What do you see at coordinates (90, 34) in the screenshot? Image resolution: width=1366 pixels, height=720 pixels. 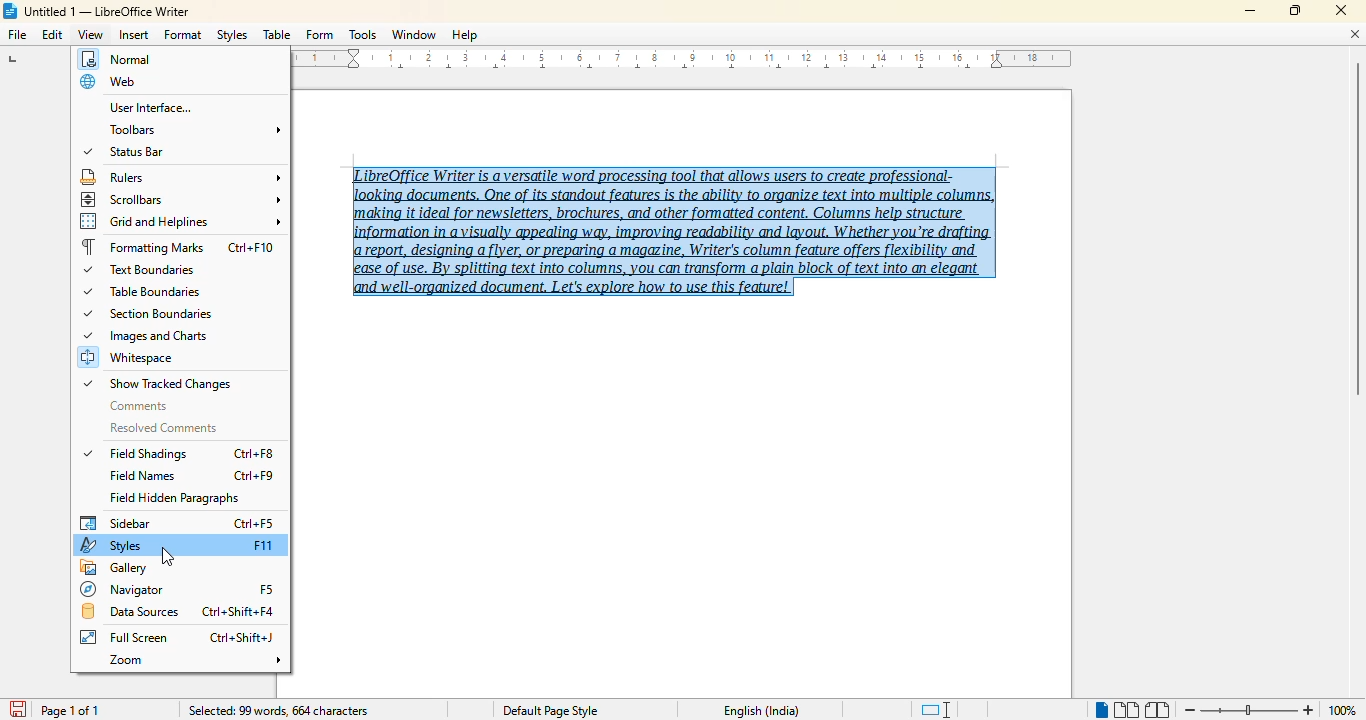 I see `view` at bounding box center [90, 34].